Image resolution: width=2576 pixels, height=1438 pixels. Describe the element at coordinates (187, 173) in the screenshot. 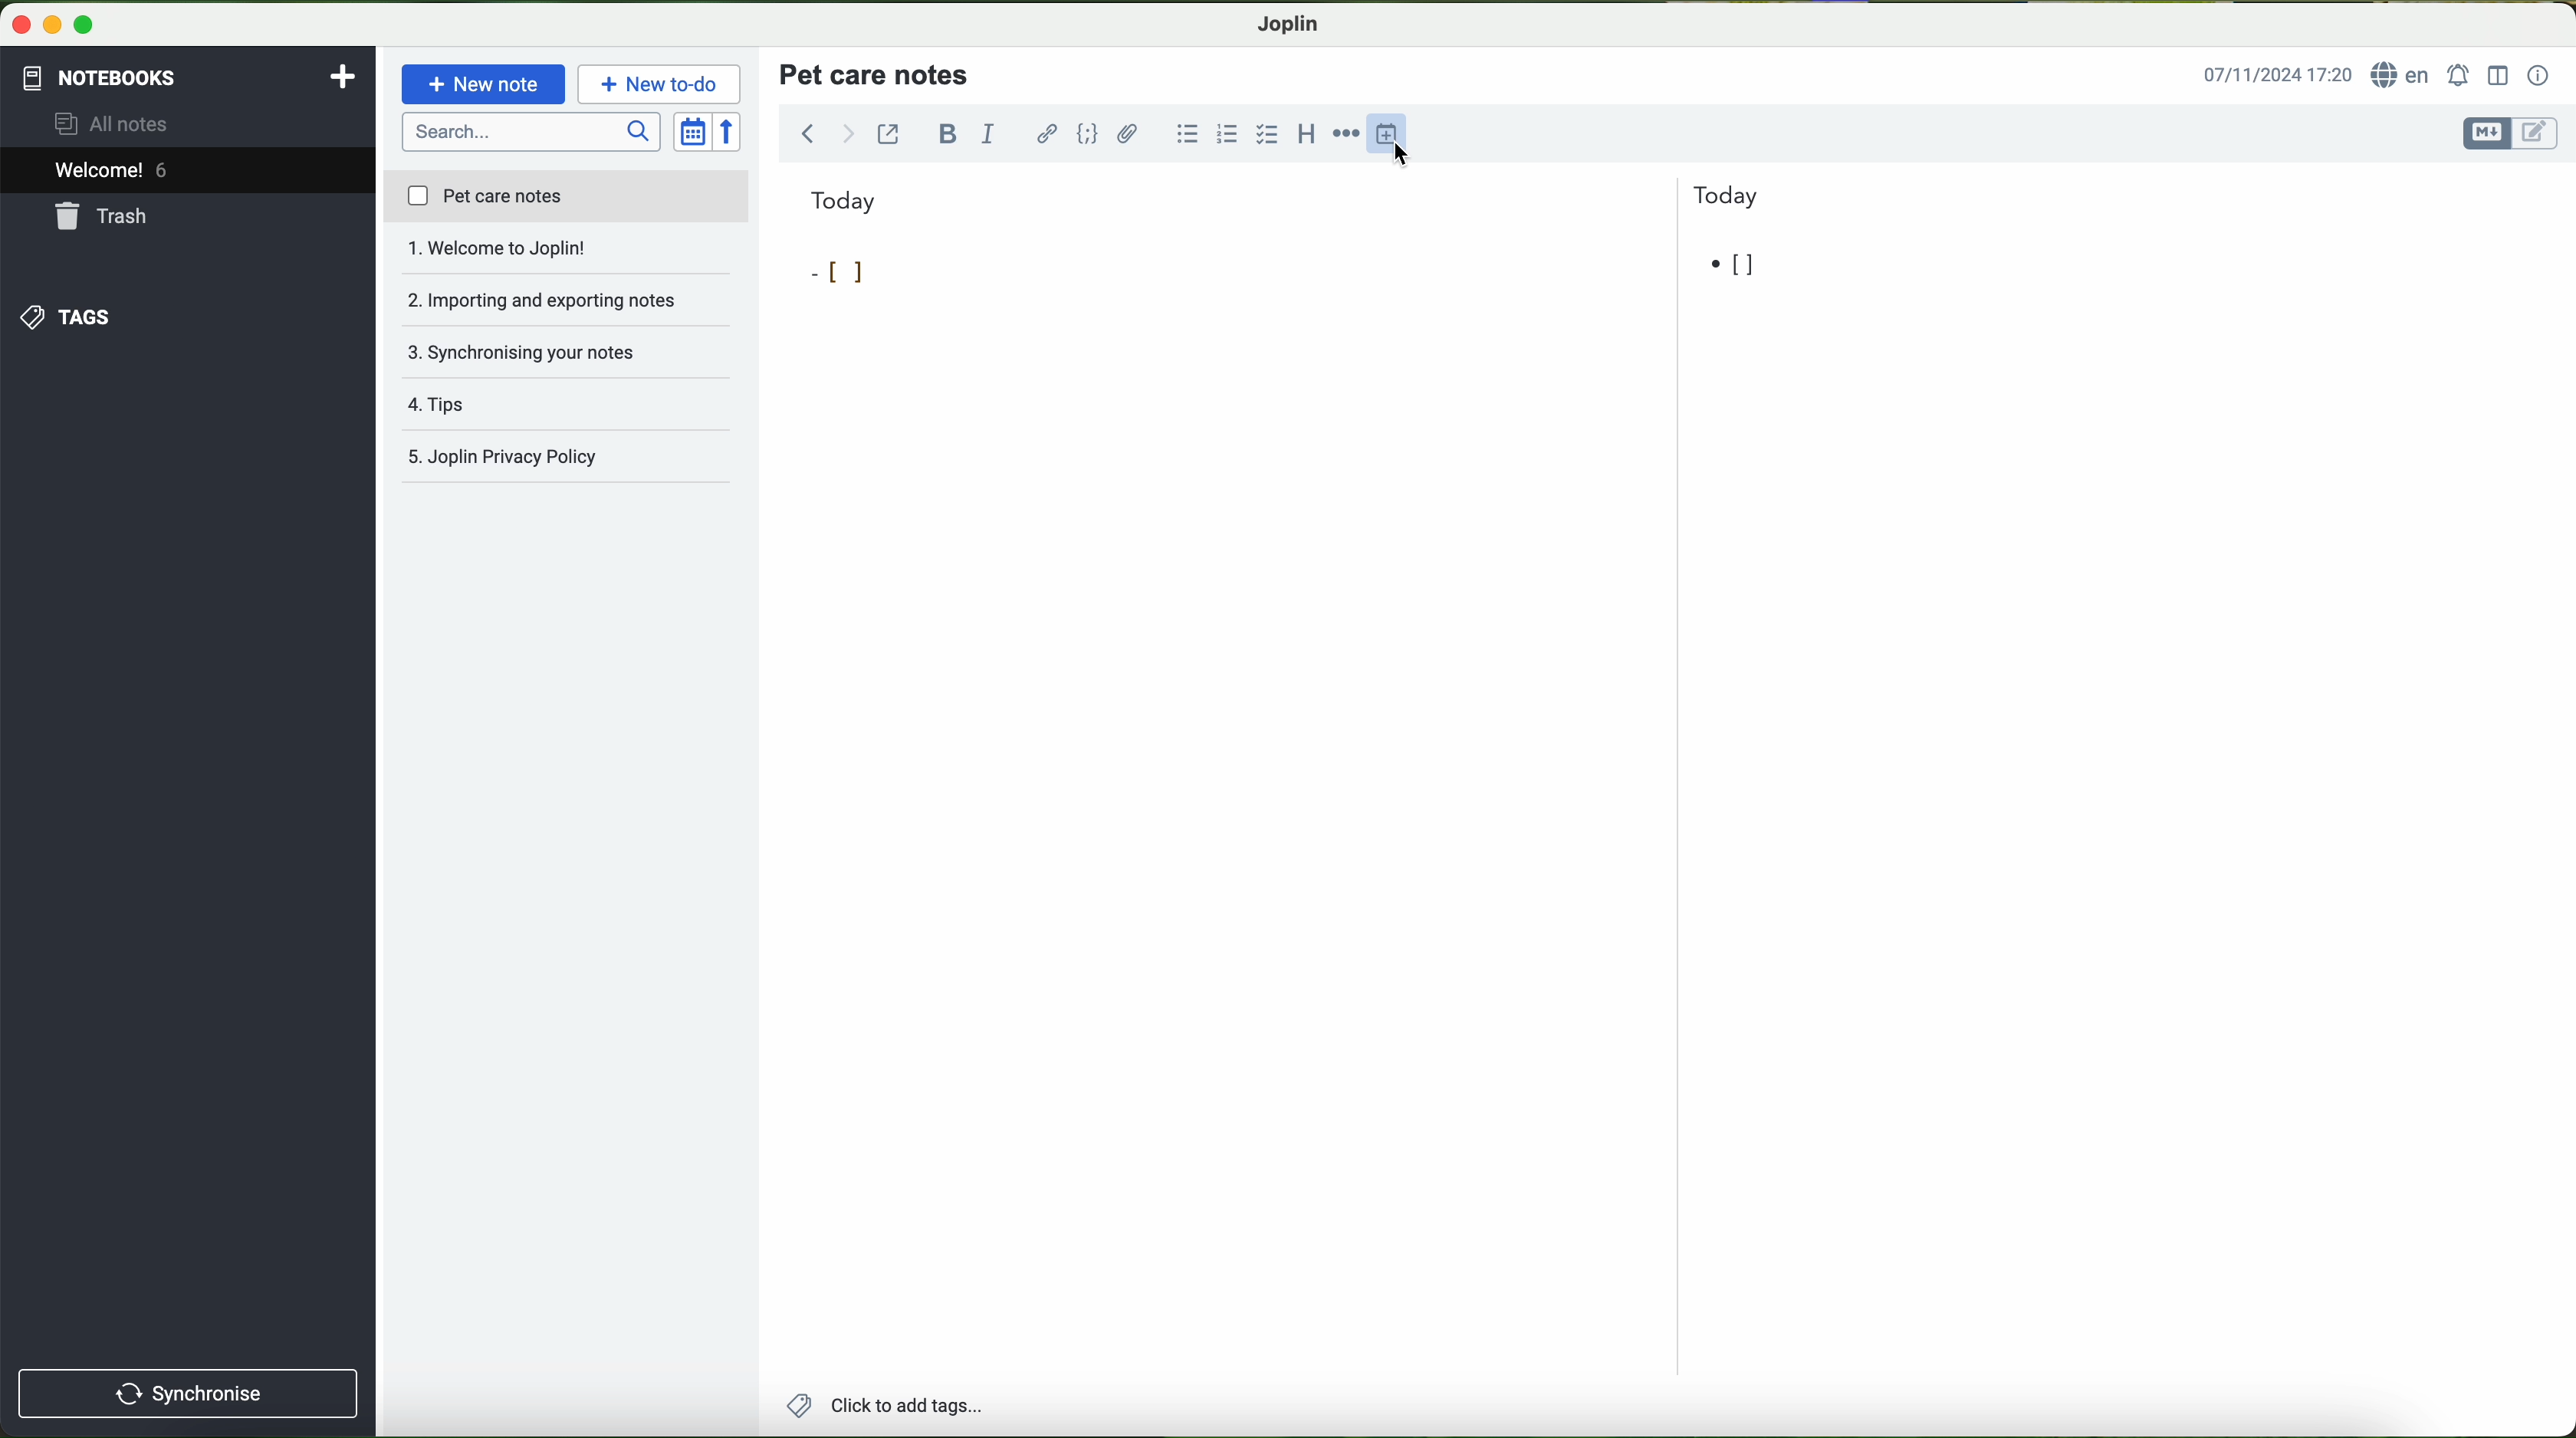

I see `welcome` at that location.